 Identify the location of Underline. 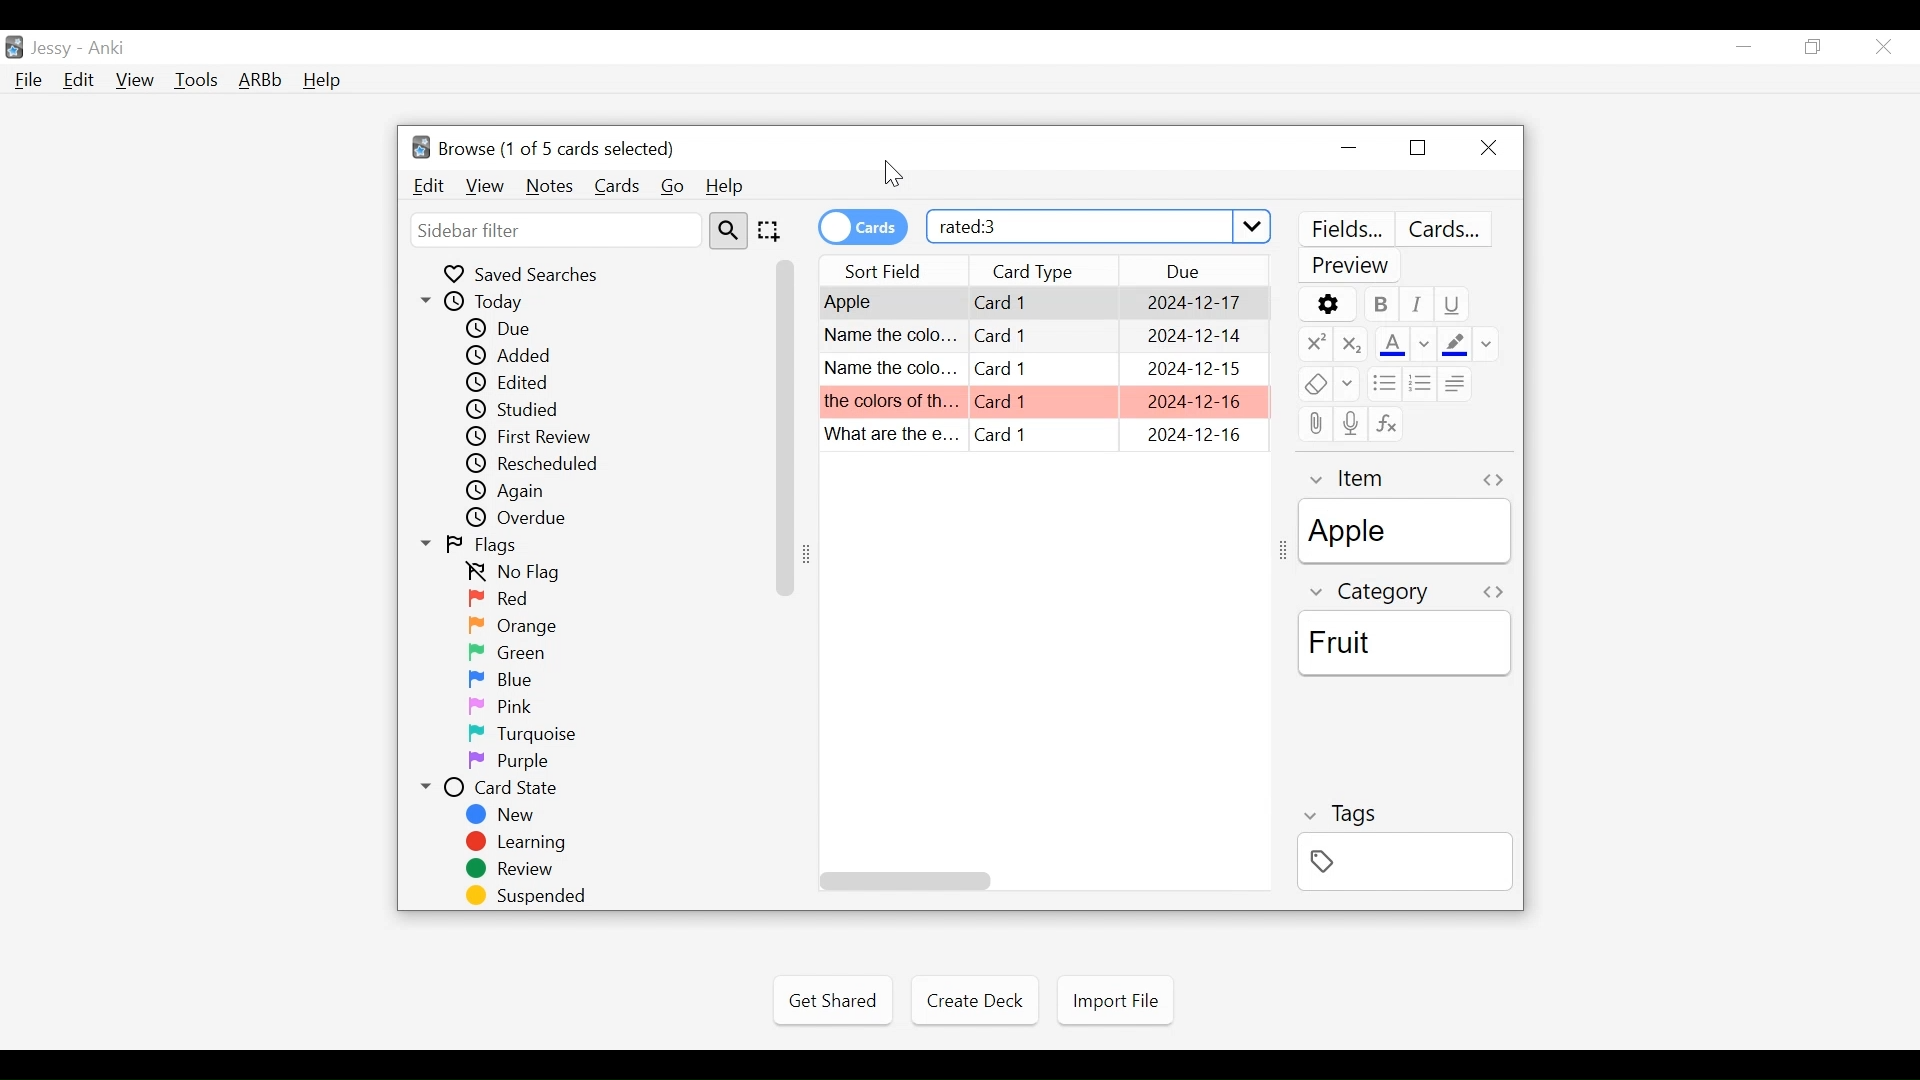
(1450, 305).